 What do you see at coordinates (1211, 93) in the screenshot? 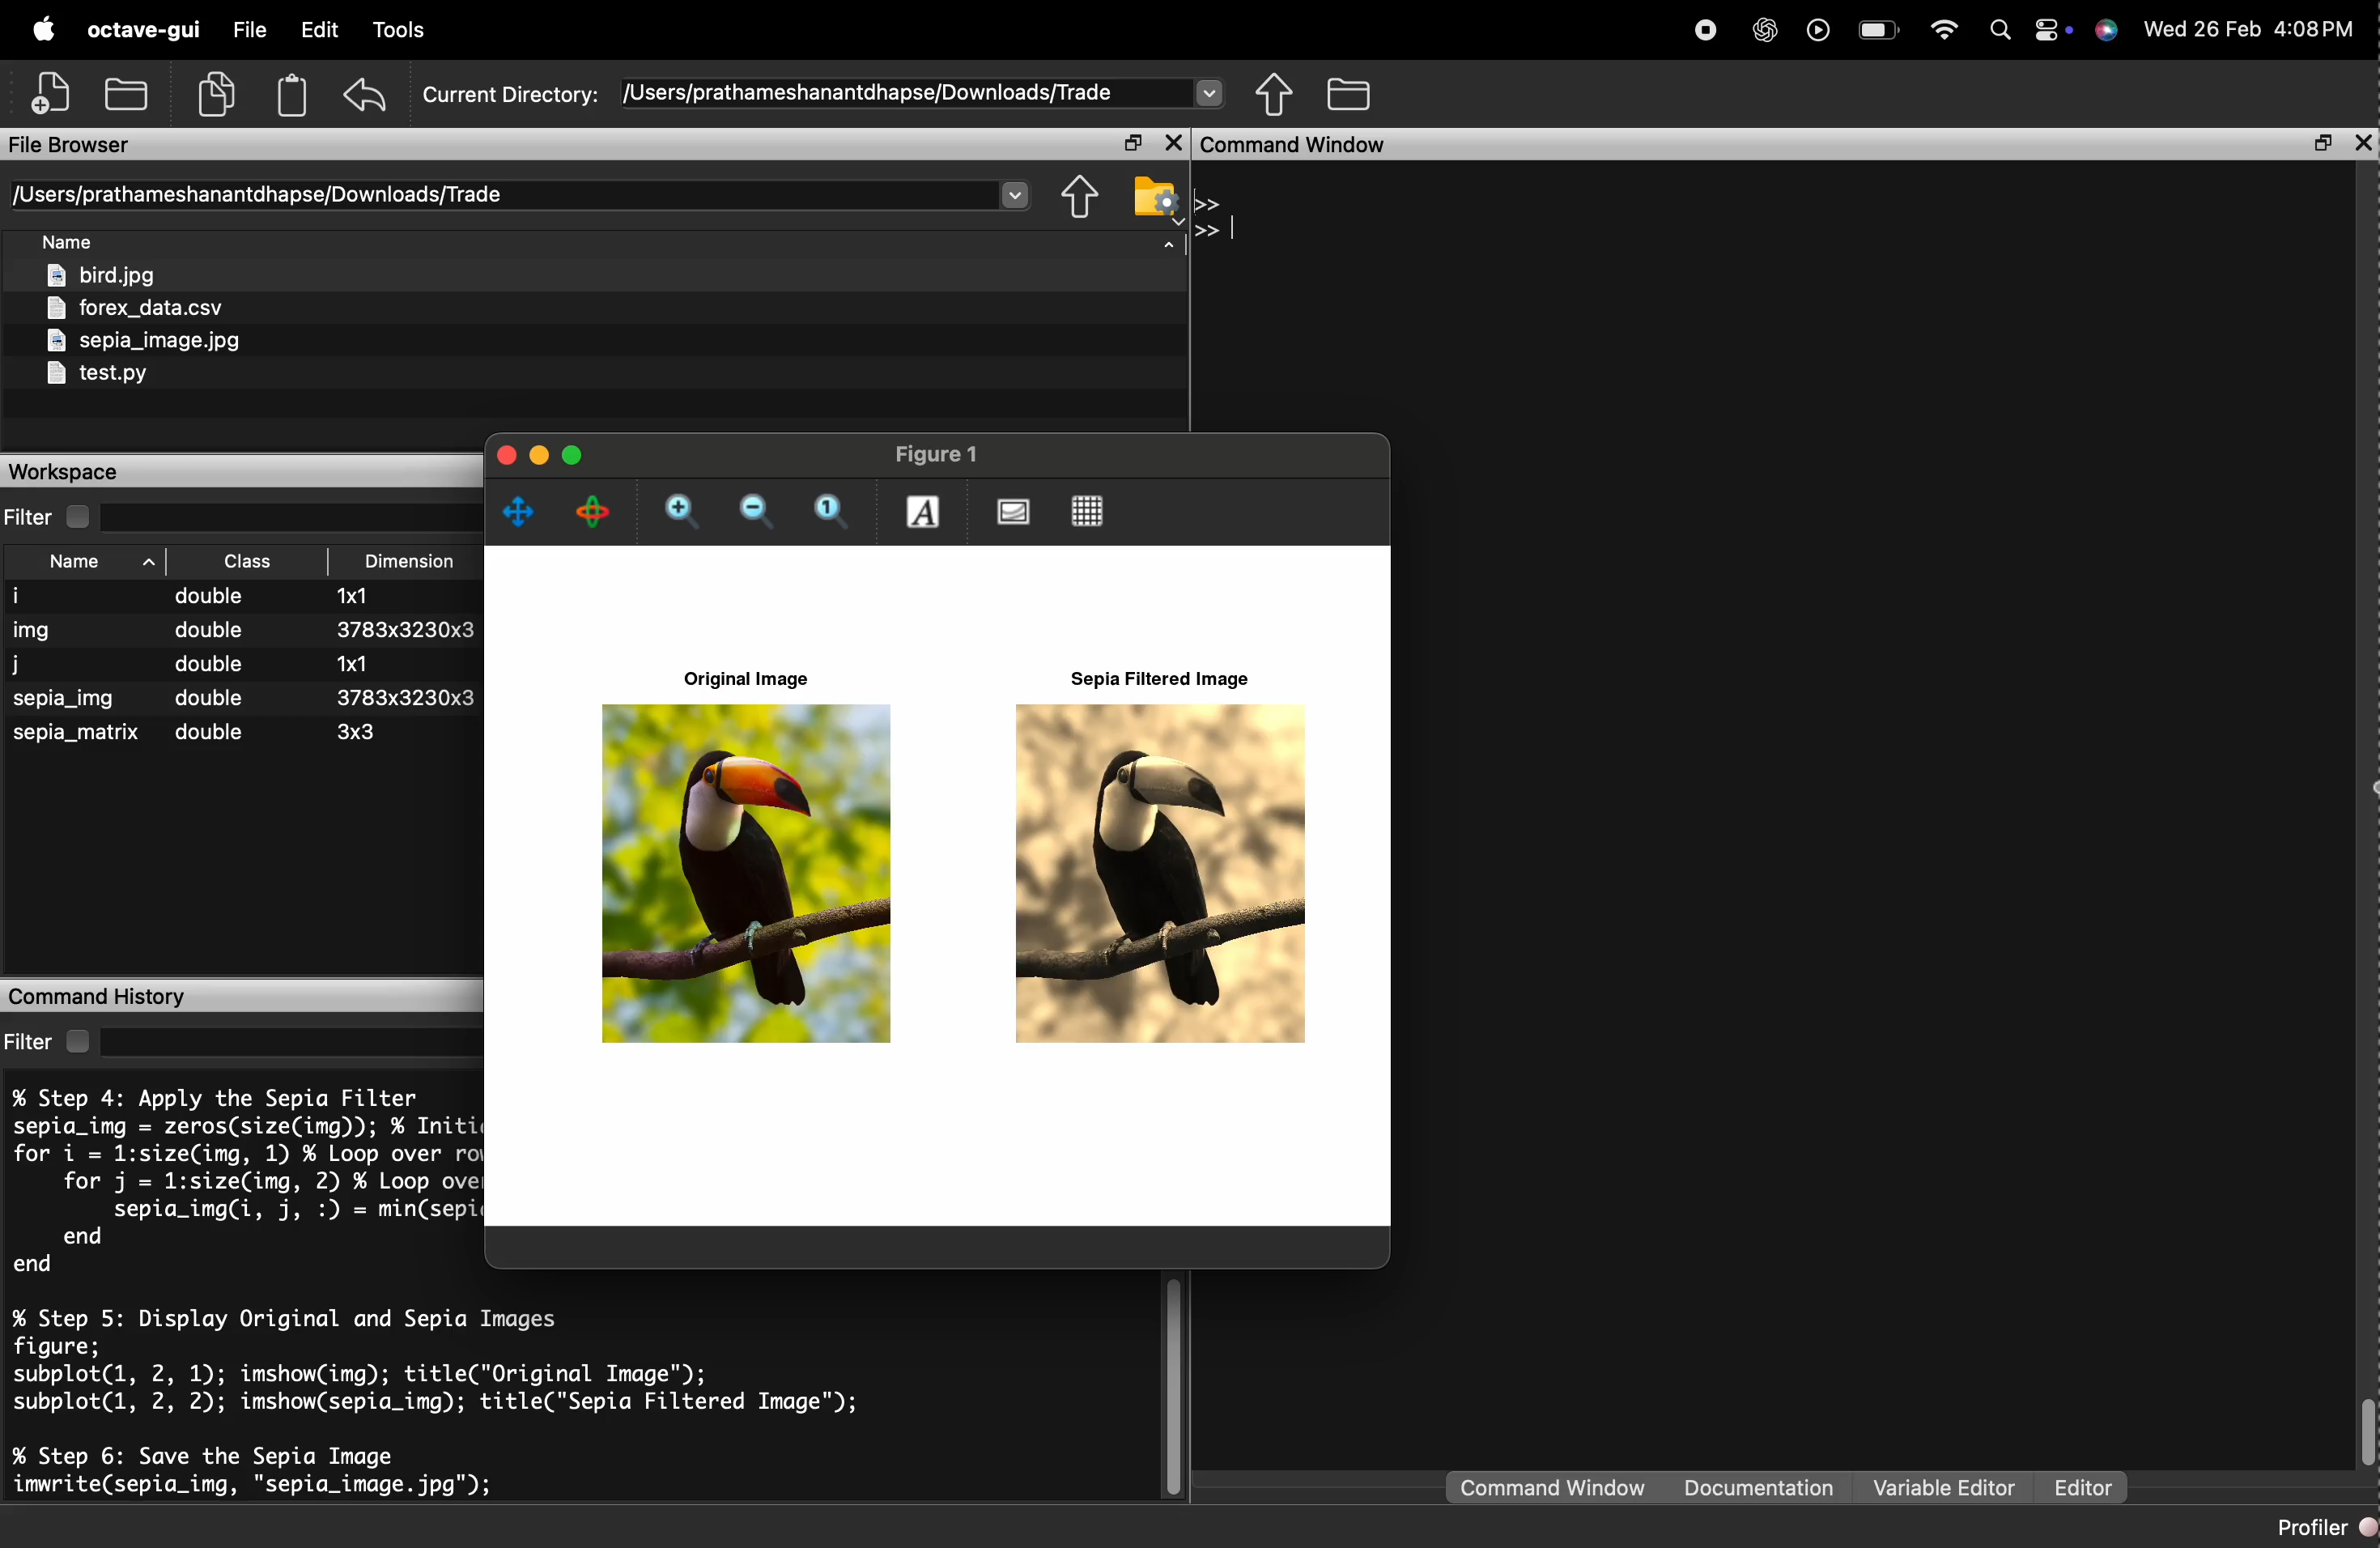
I see `Drop-down ` at bounding box center [1211, 93].